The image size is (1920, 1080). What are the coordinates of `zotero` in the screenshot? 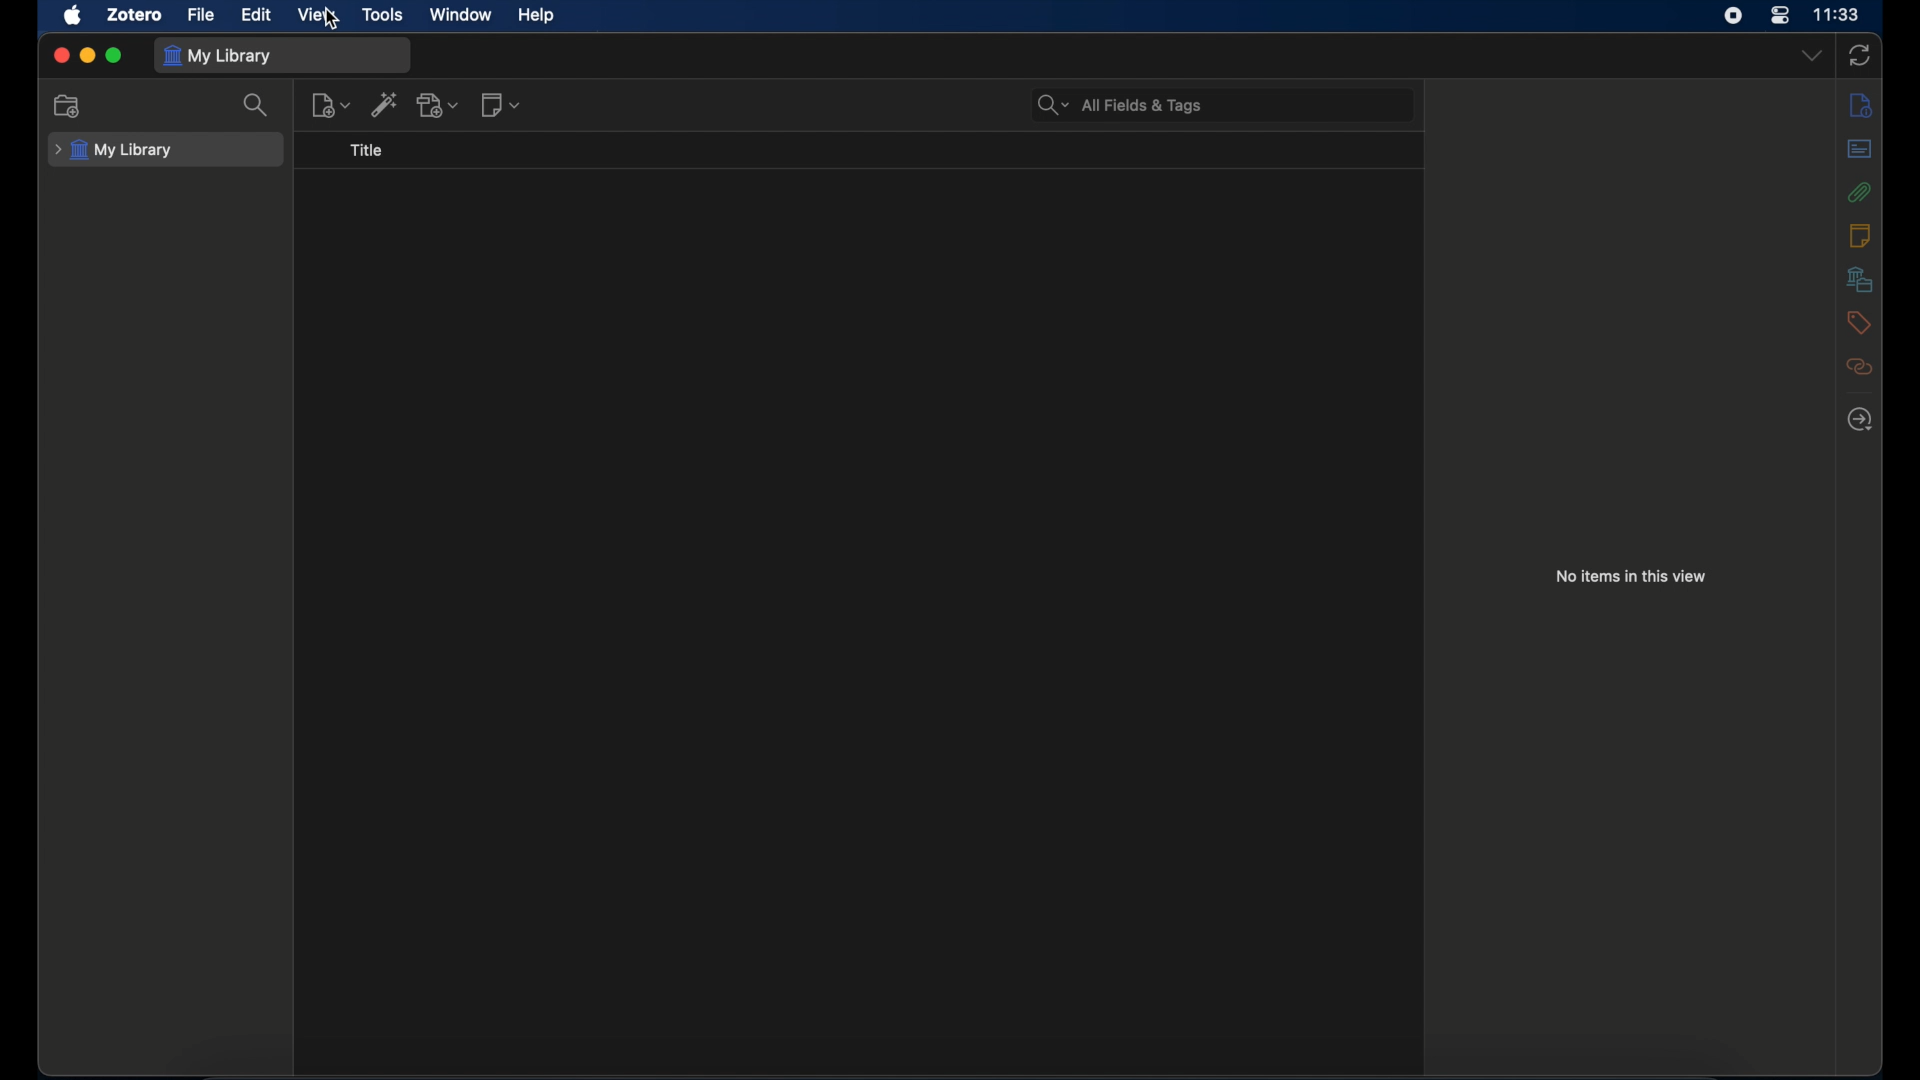 It's located at (134, 15).